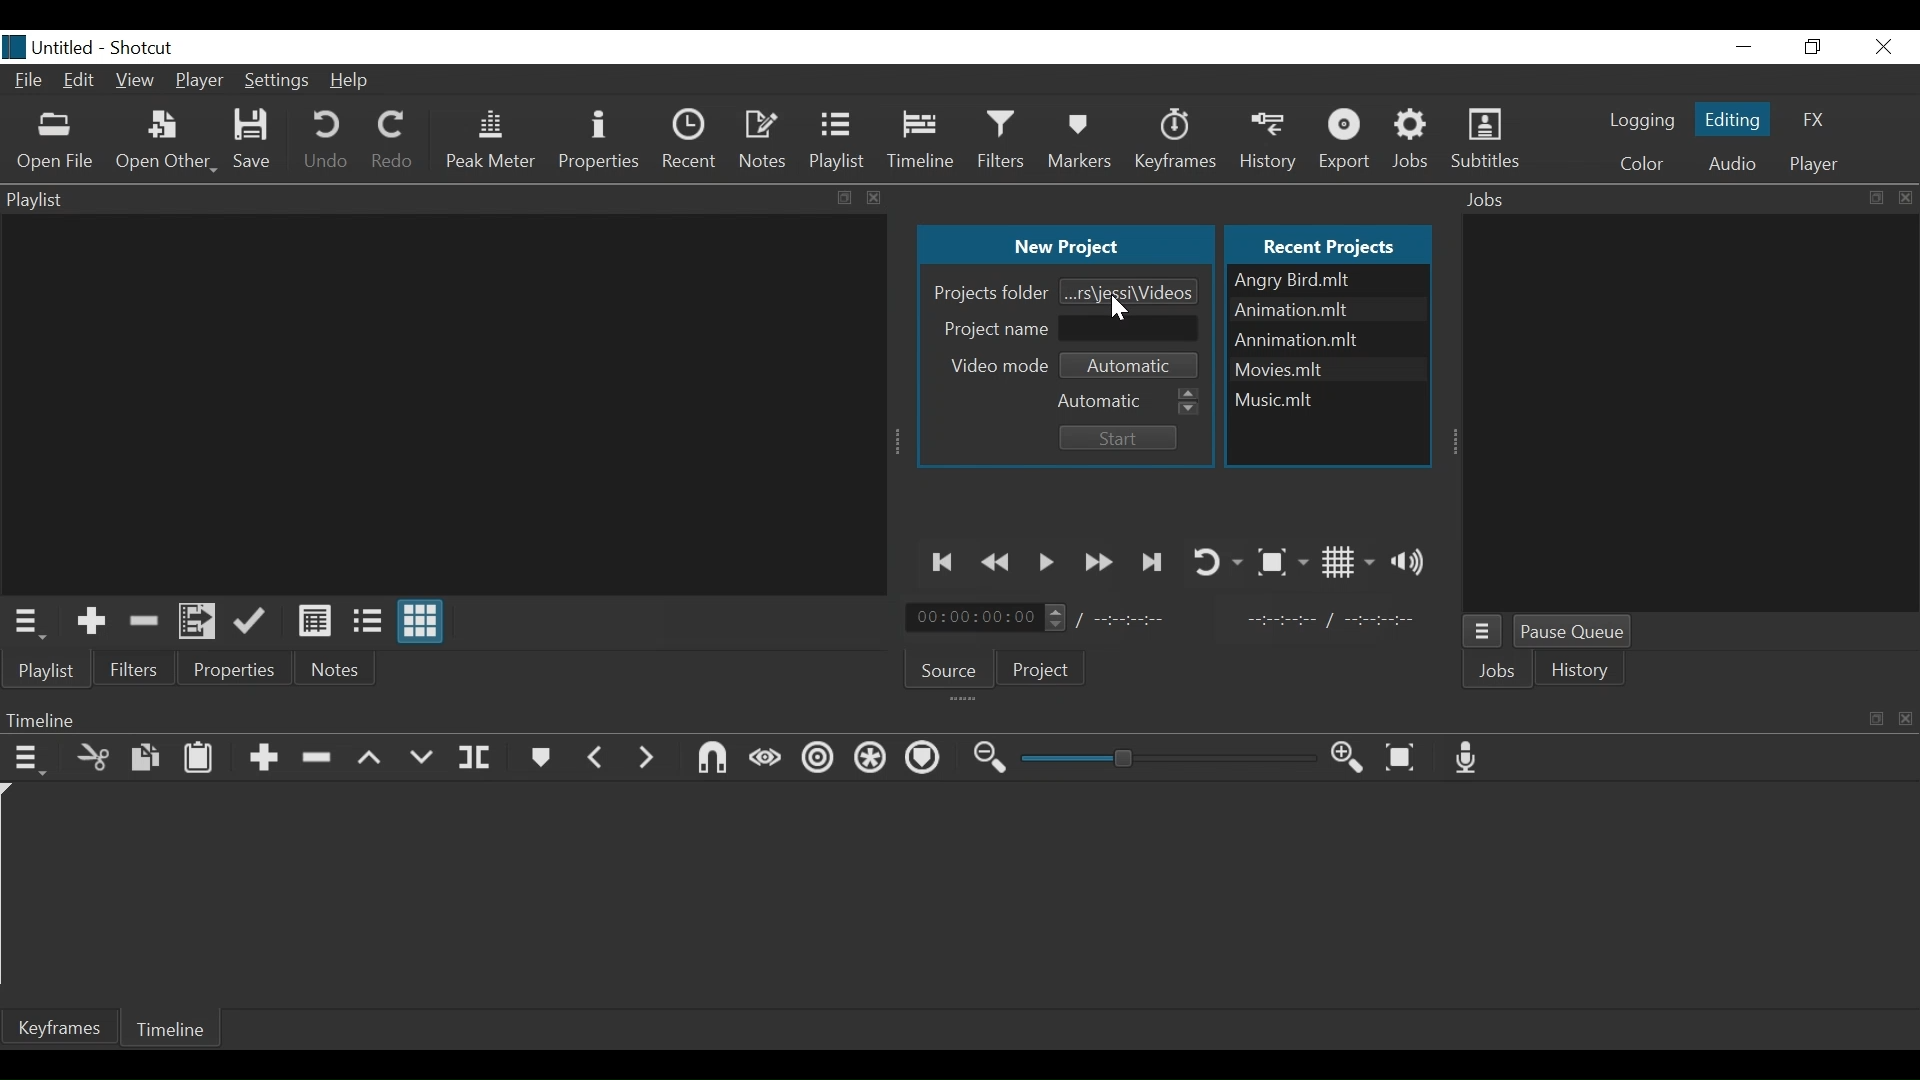  What do you see at coordinates (1143, 620) in the screenshot?
I see `Total Duration` at bounding box center [1143, 620].